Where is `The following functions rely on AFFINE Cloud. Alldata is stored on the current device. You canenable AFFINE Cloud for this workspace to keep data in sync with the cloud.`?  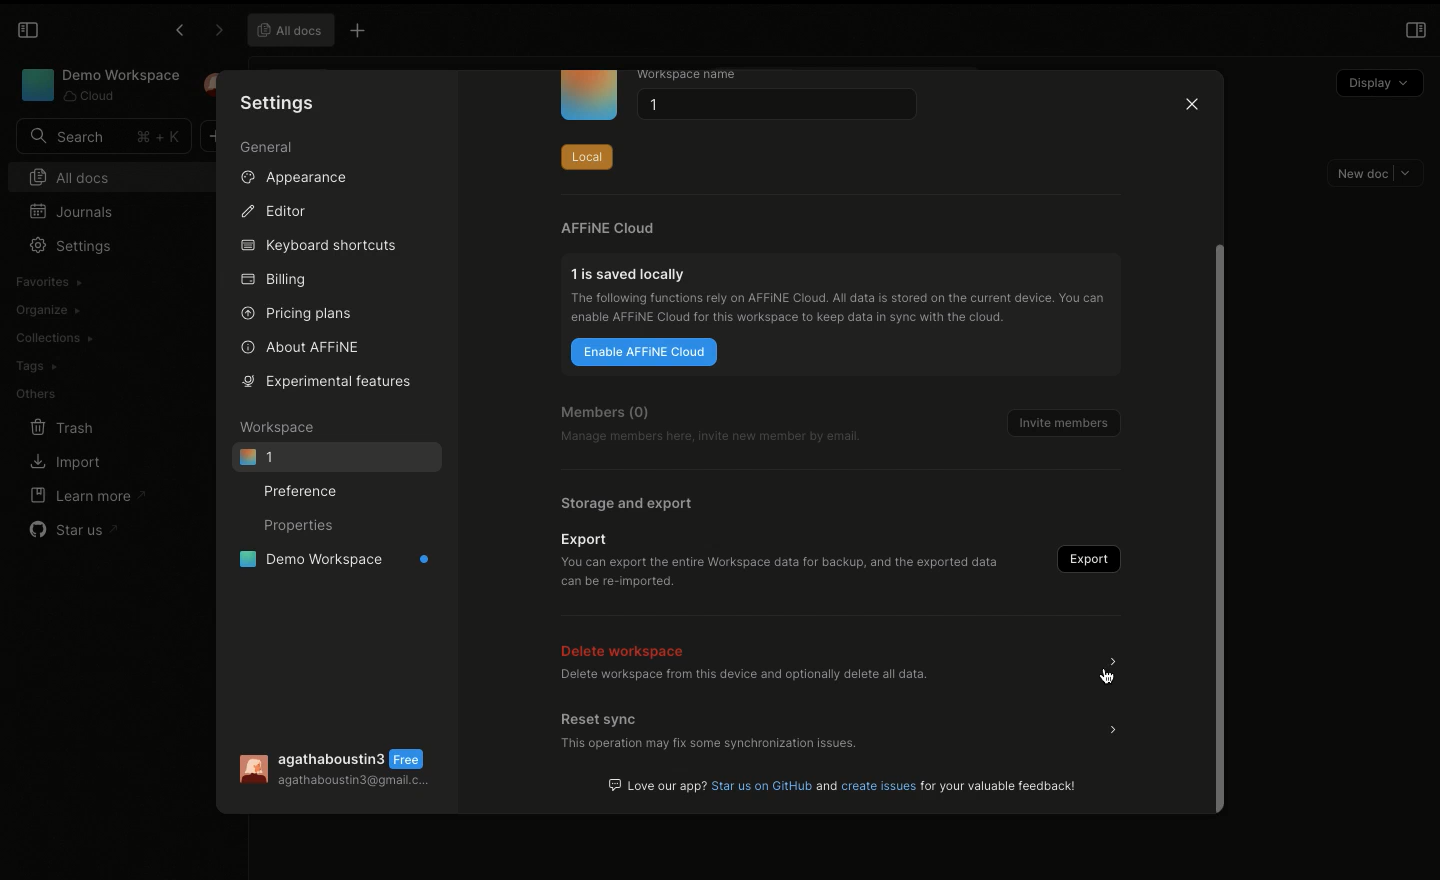 The following functions rely on AFFINE Cloud. Alldata is stored on the current device. You canenable AFFINE Cloud for this workspace to keep data in sync with the cloud. is located at coordinates (843, 311).